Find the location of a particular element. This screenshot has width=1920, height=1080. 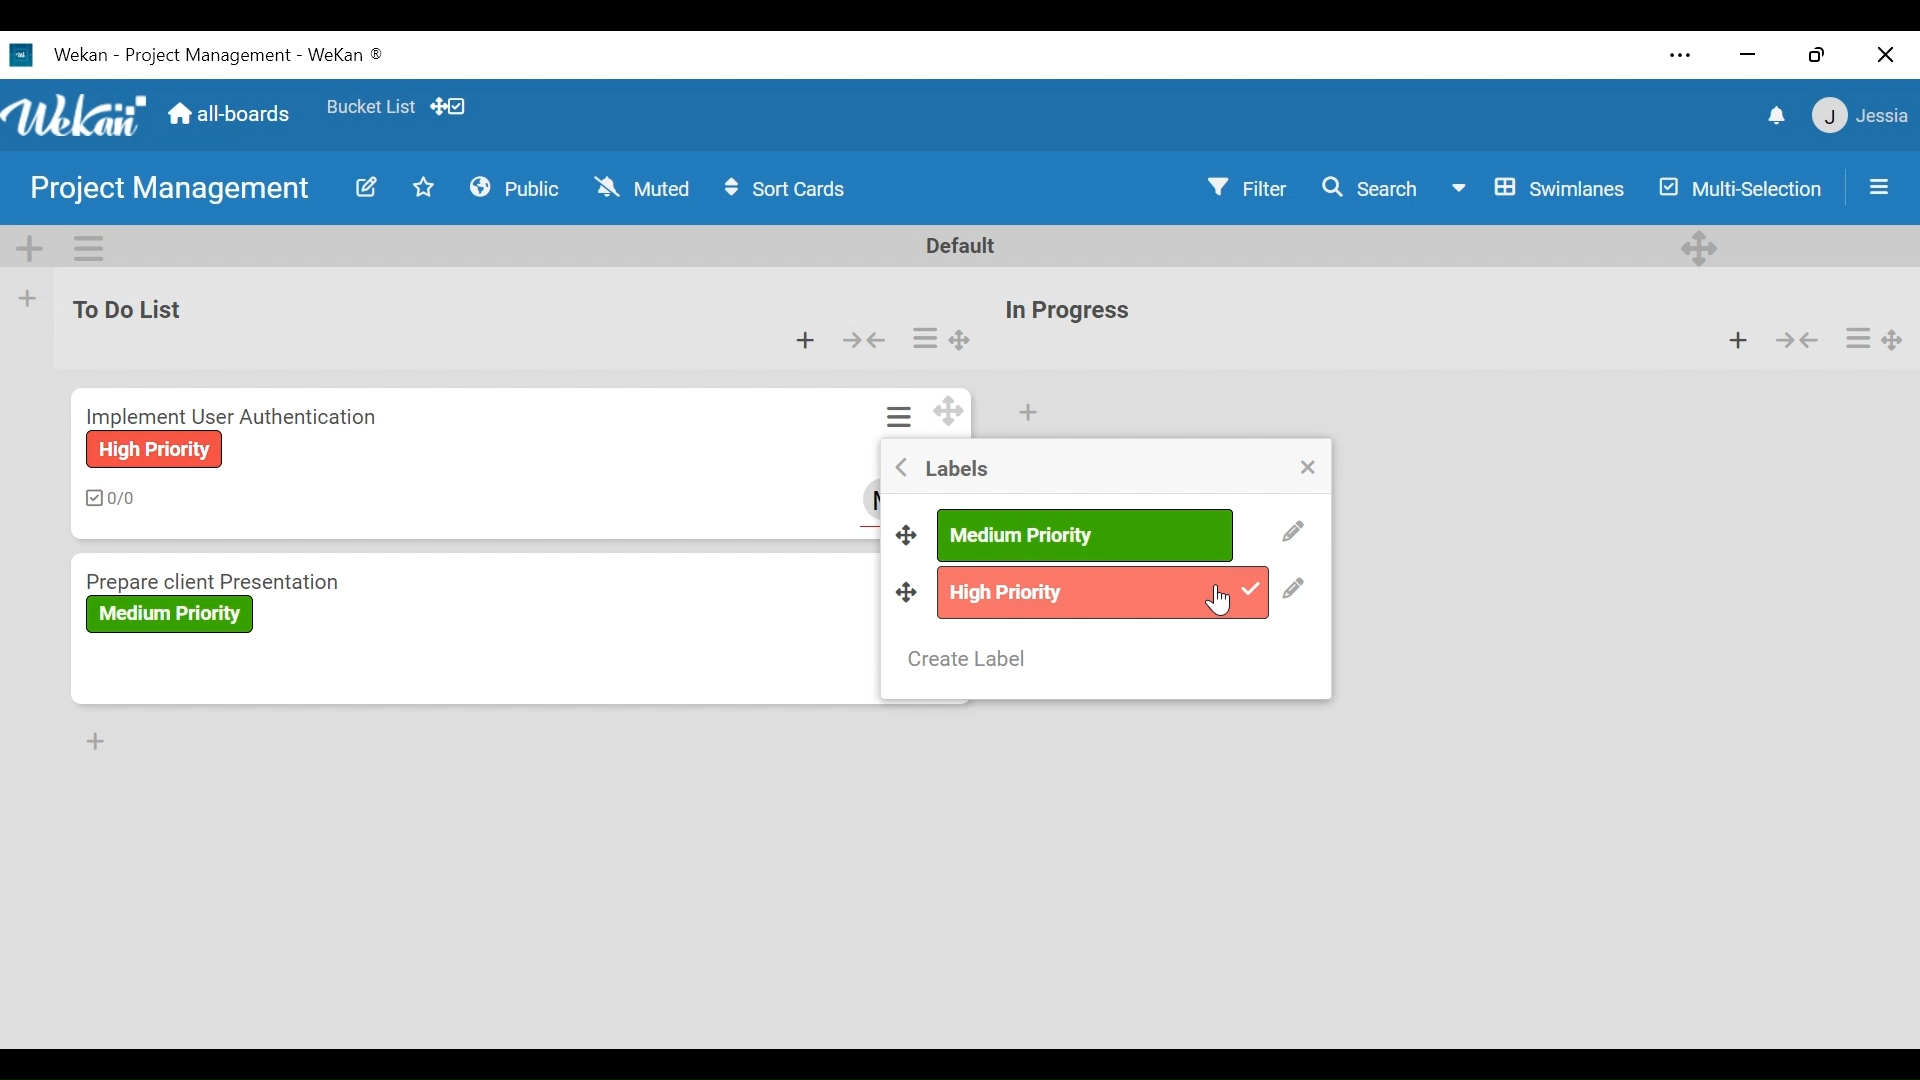

Add Swimlane is located at coordinates (29, 245).